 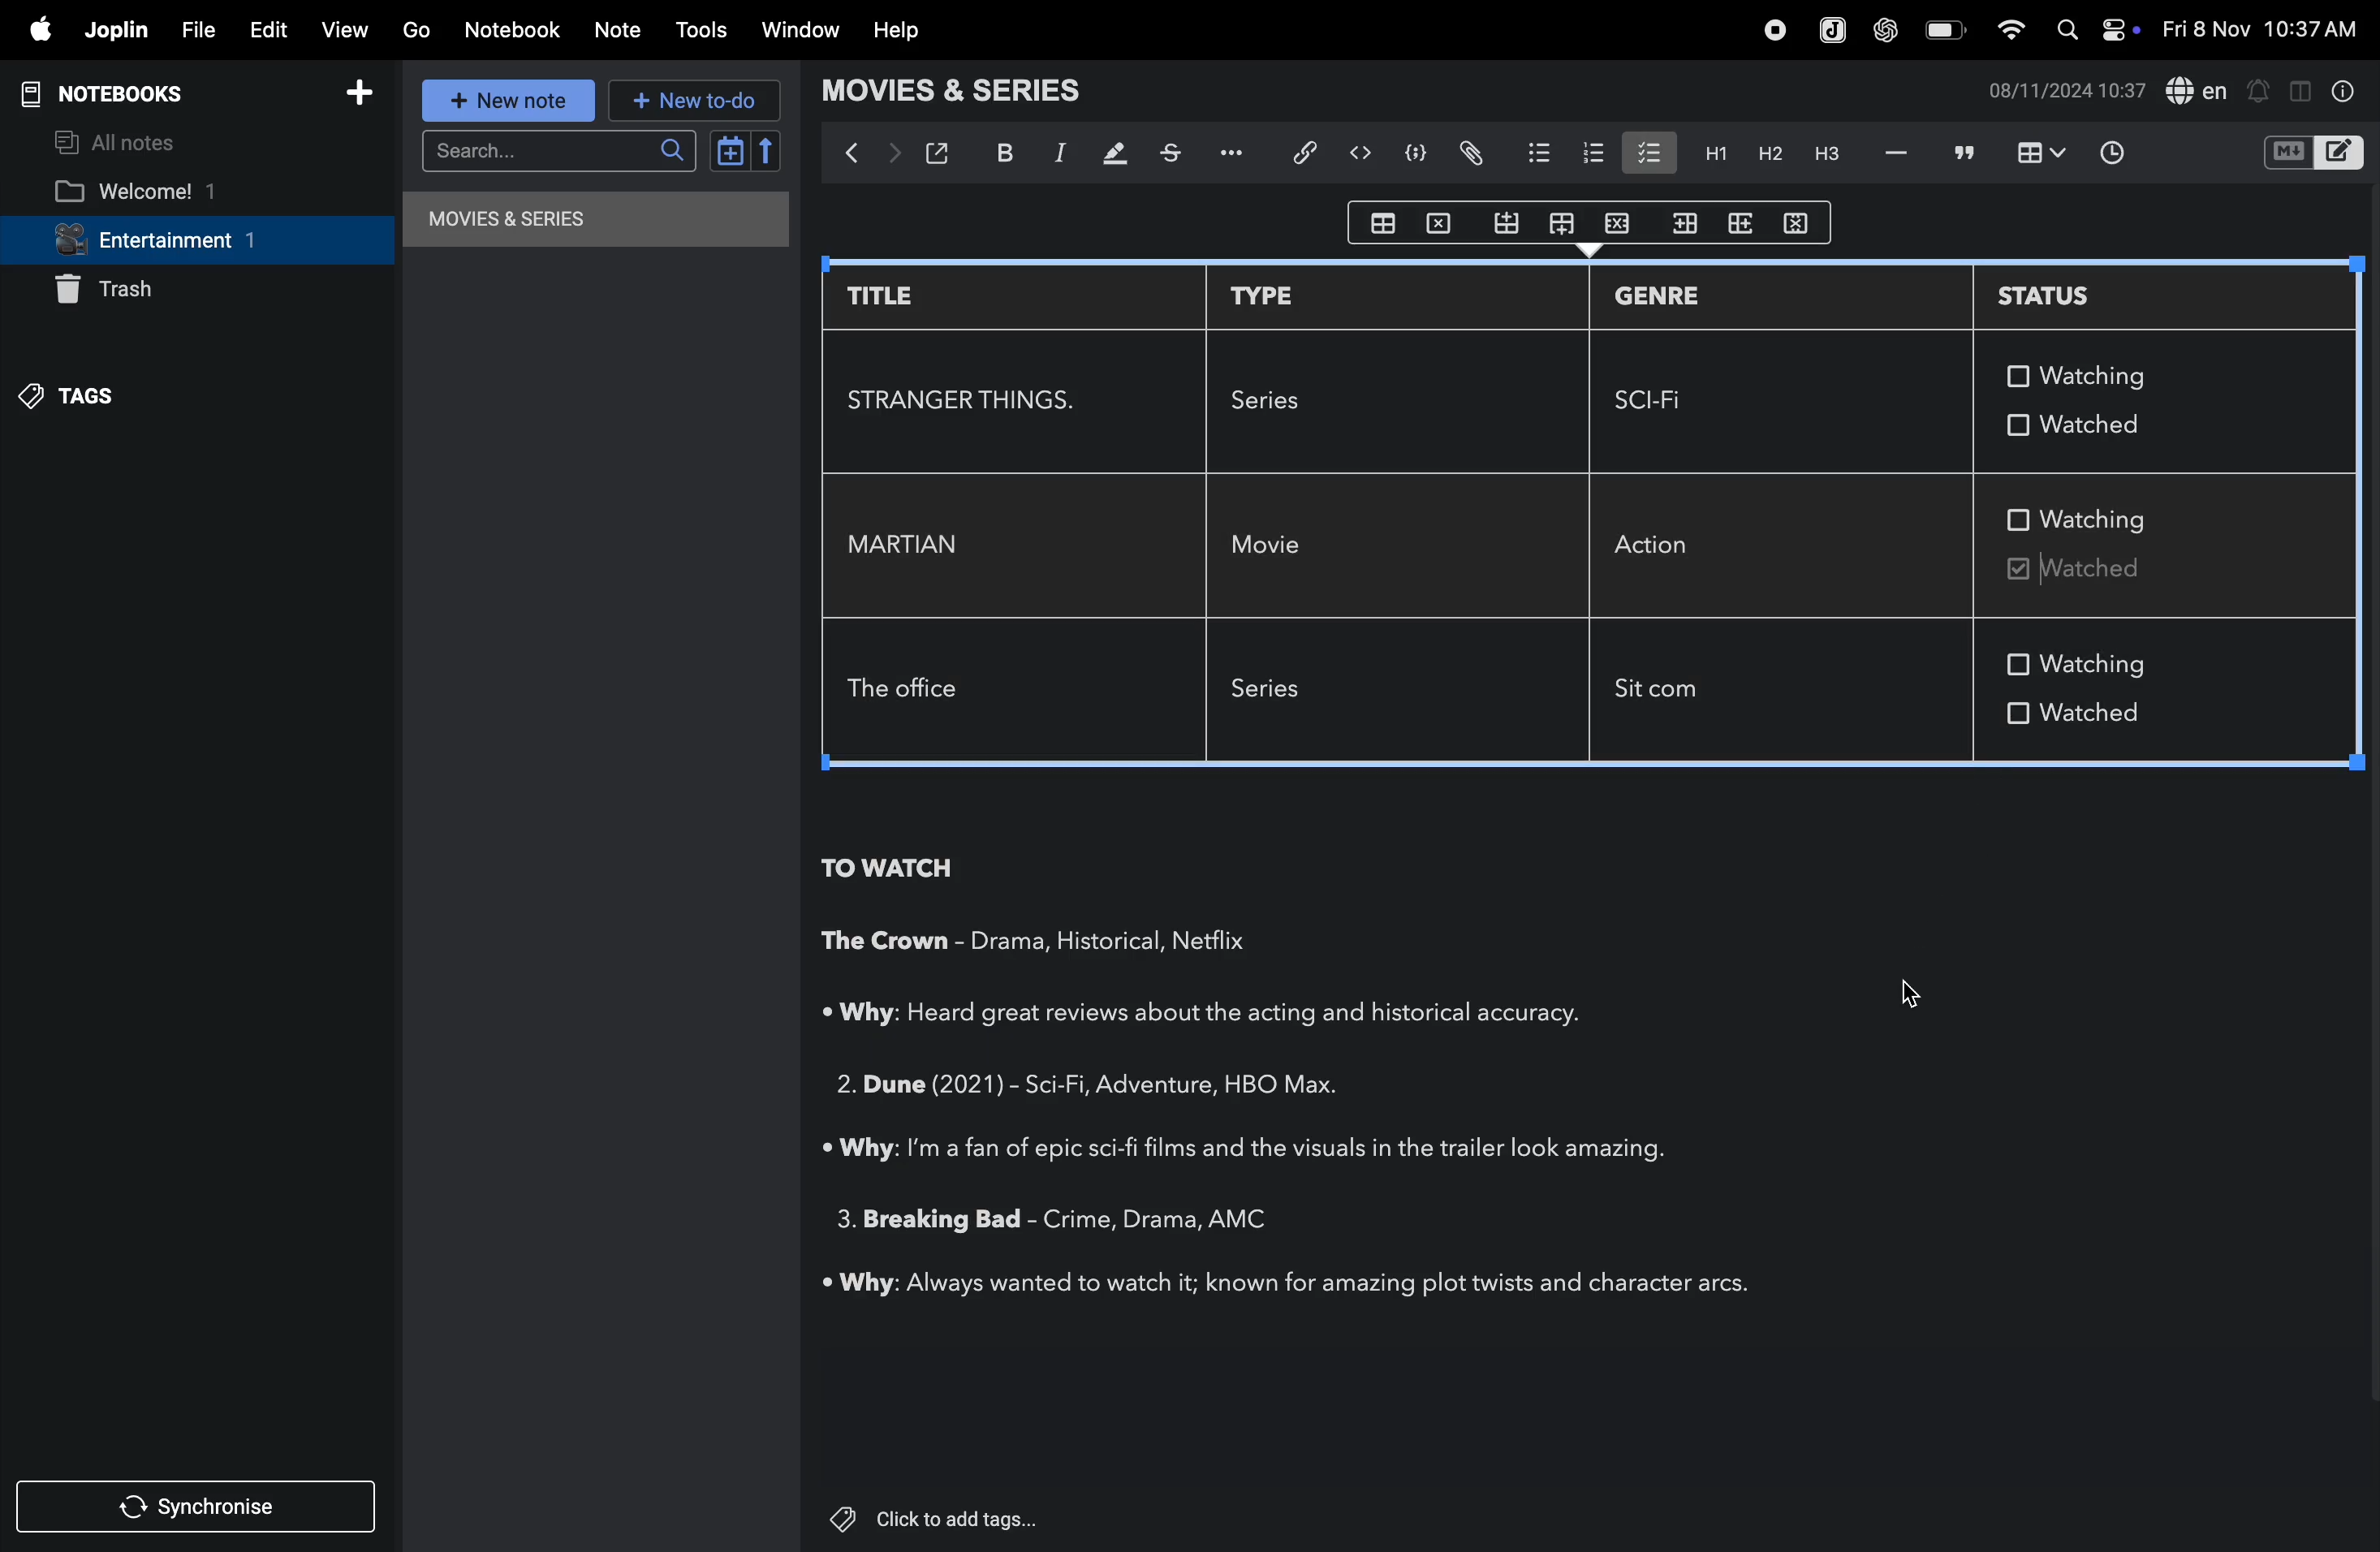 I want to click on series, so click(x=1280, y=693).